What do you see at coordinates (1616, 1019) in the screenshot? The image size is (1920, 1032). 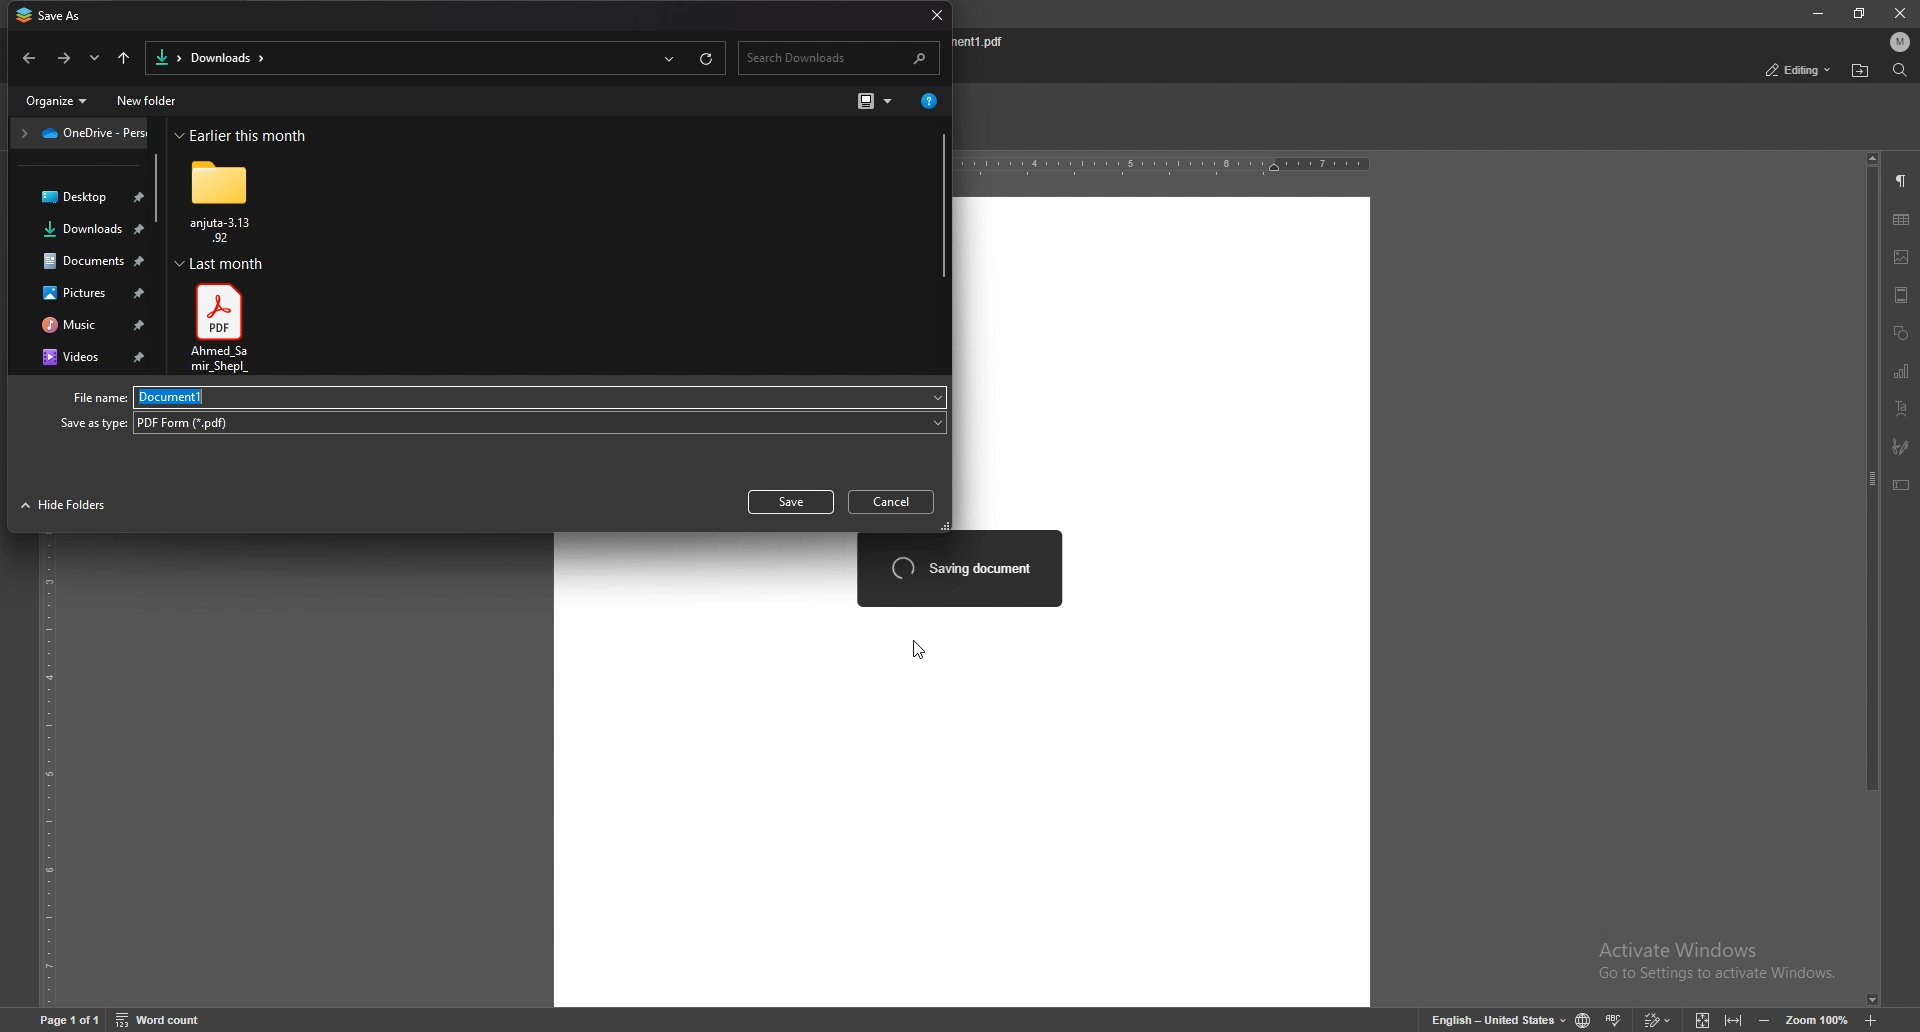 I see `spell check` at bounding box center [1616, 1019].